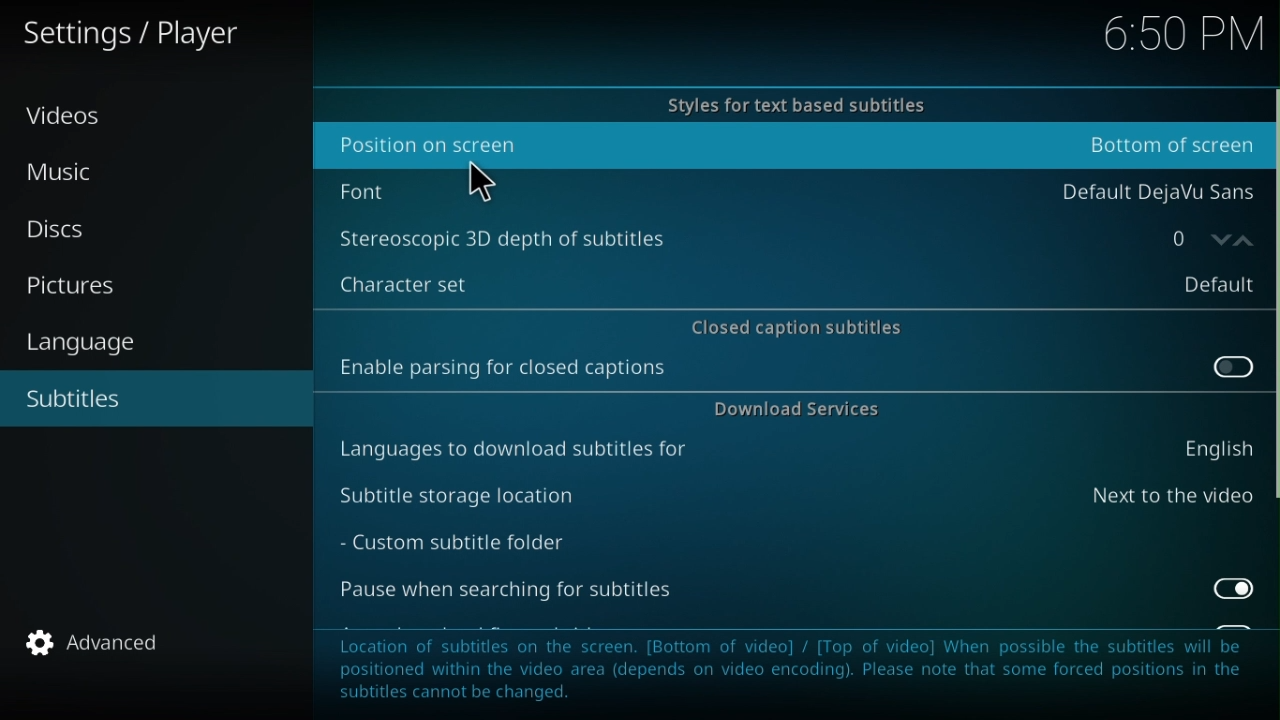 This screenshot has height=720, width=1280. What do you see at coordinates (479, 545) in the screenshot?
I see `Custom subtitle folder` at bounding box center [479, 545].